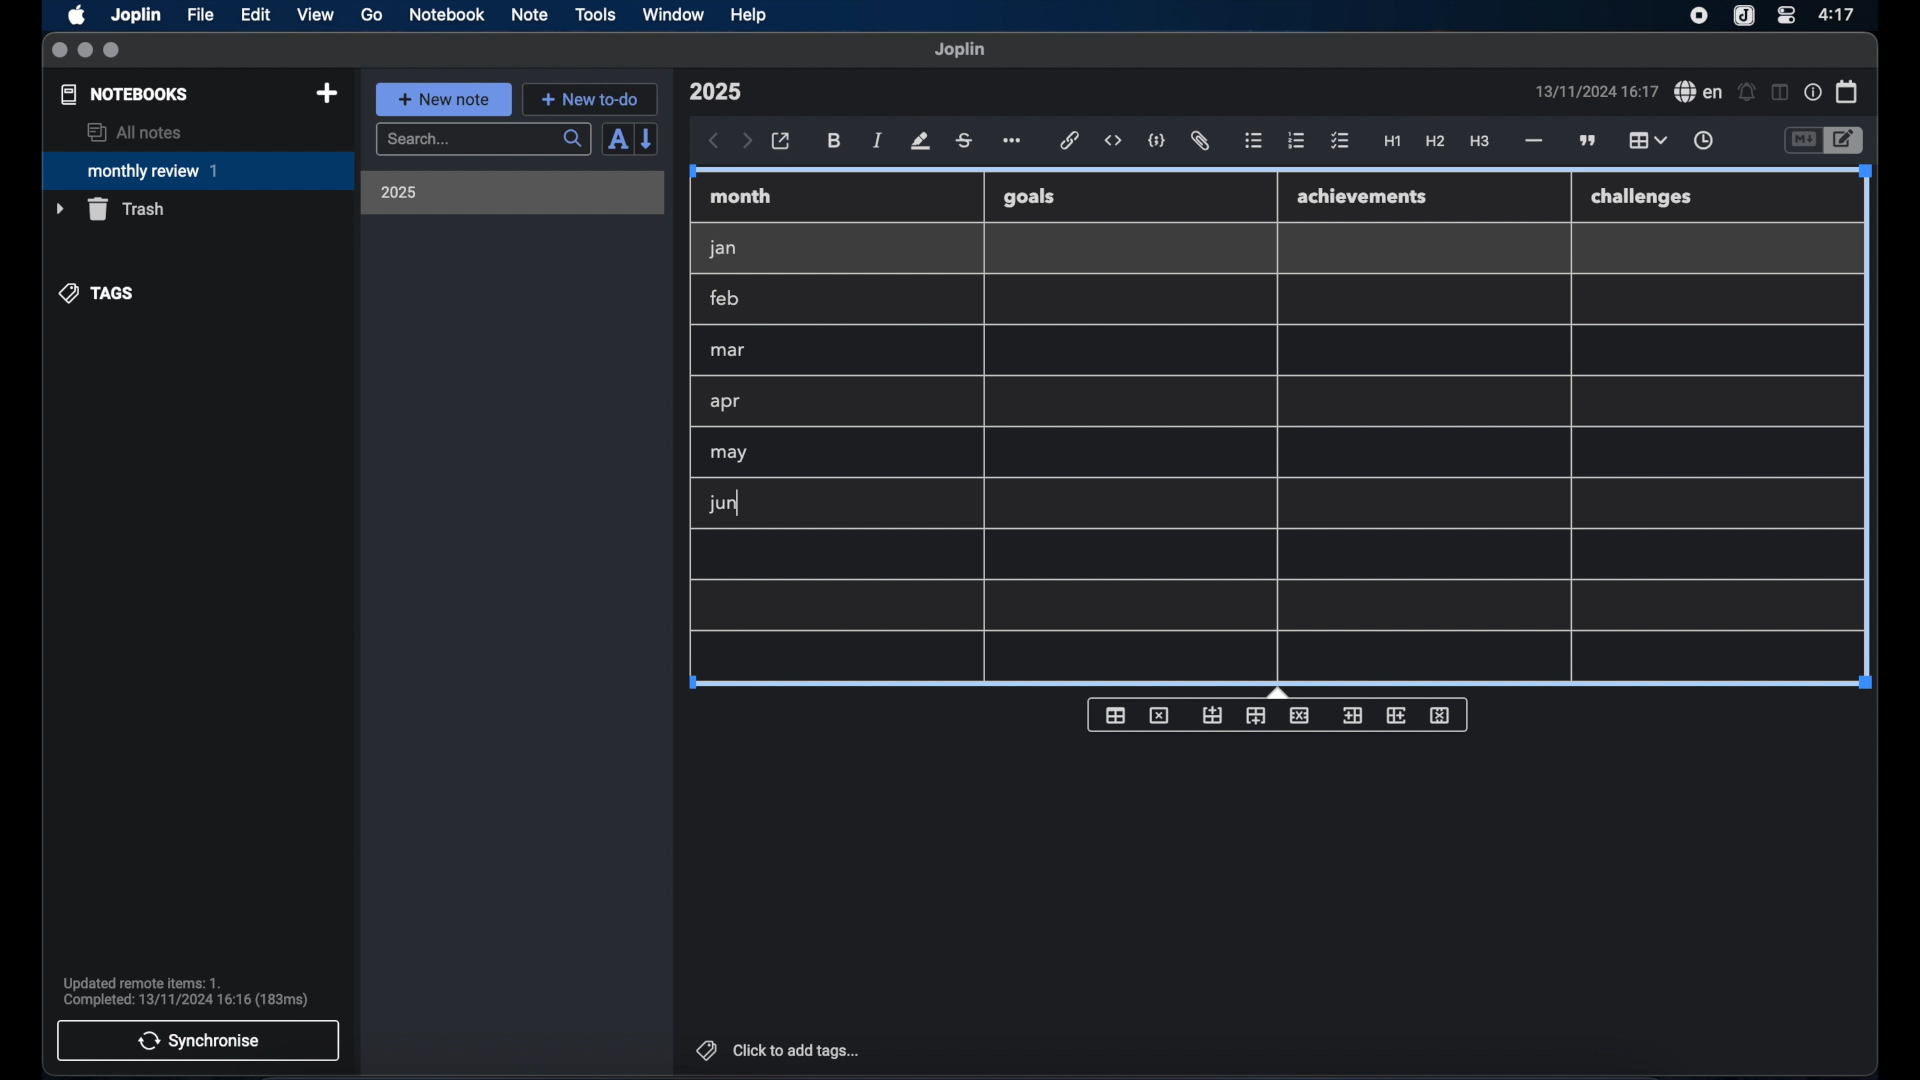 This screenshot has width=1920, height=1080. Describe the element at coordinates (728, 453) in the screenshot. I see `may` at that location.